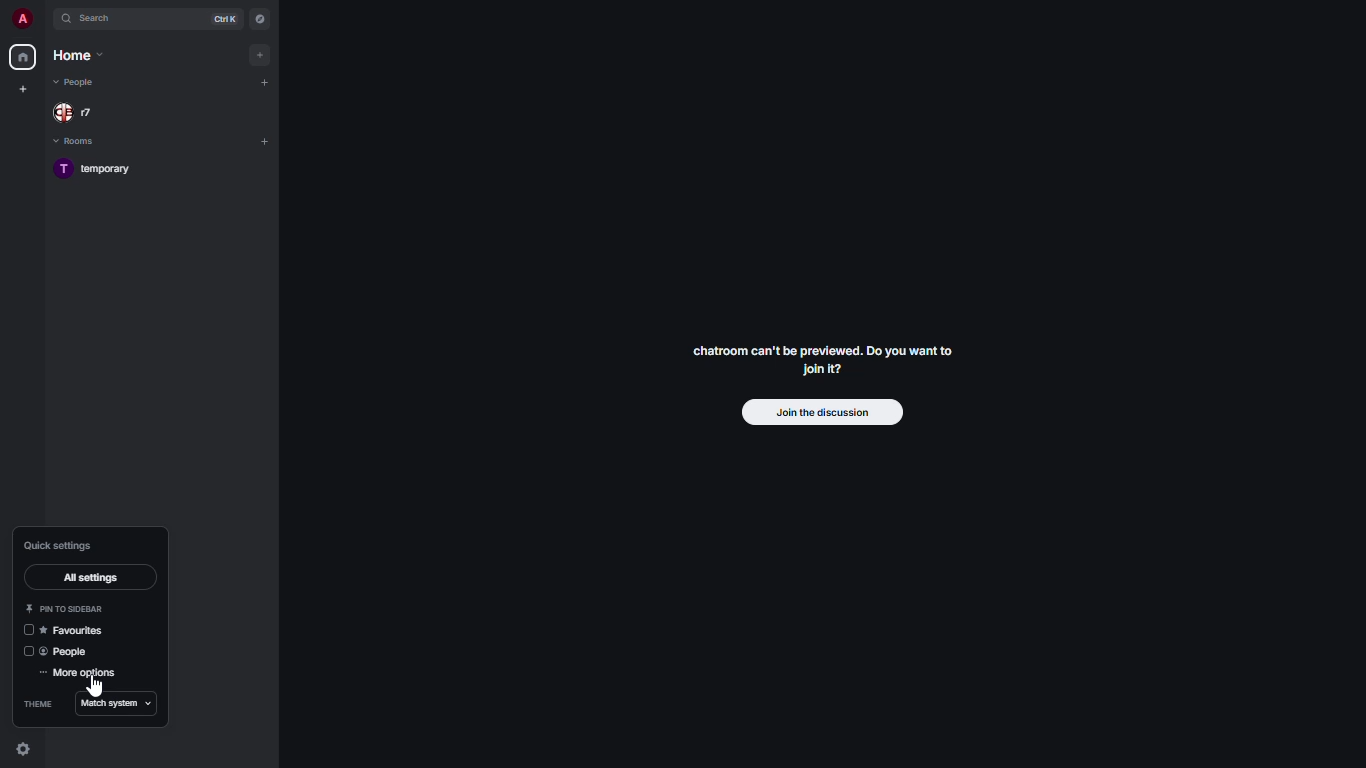 Image resolution: width=1366 pixels, height=768 pixels. I want to click on room, so click(106, 170).